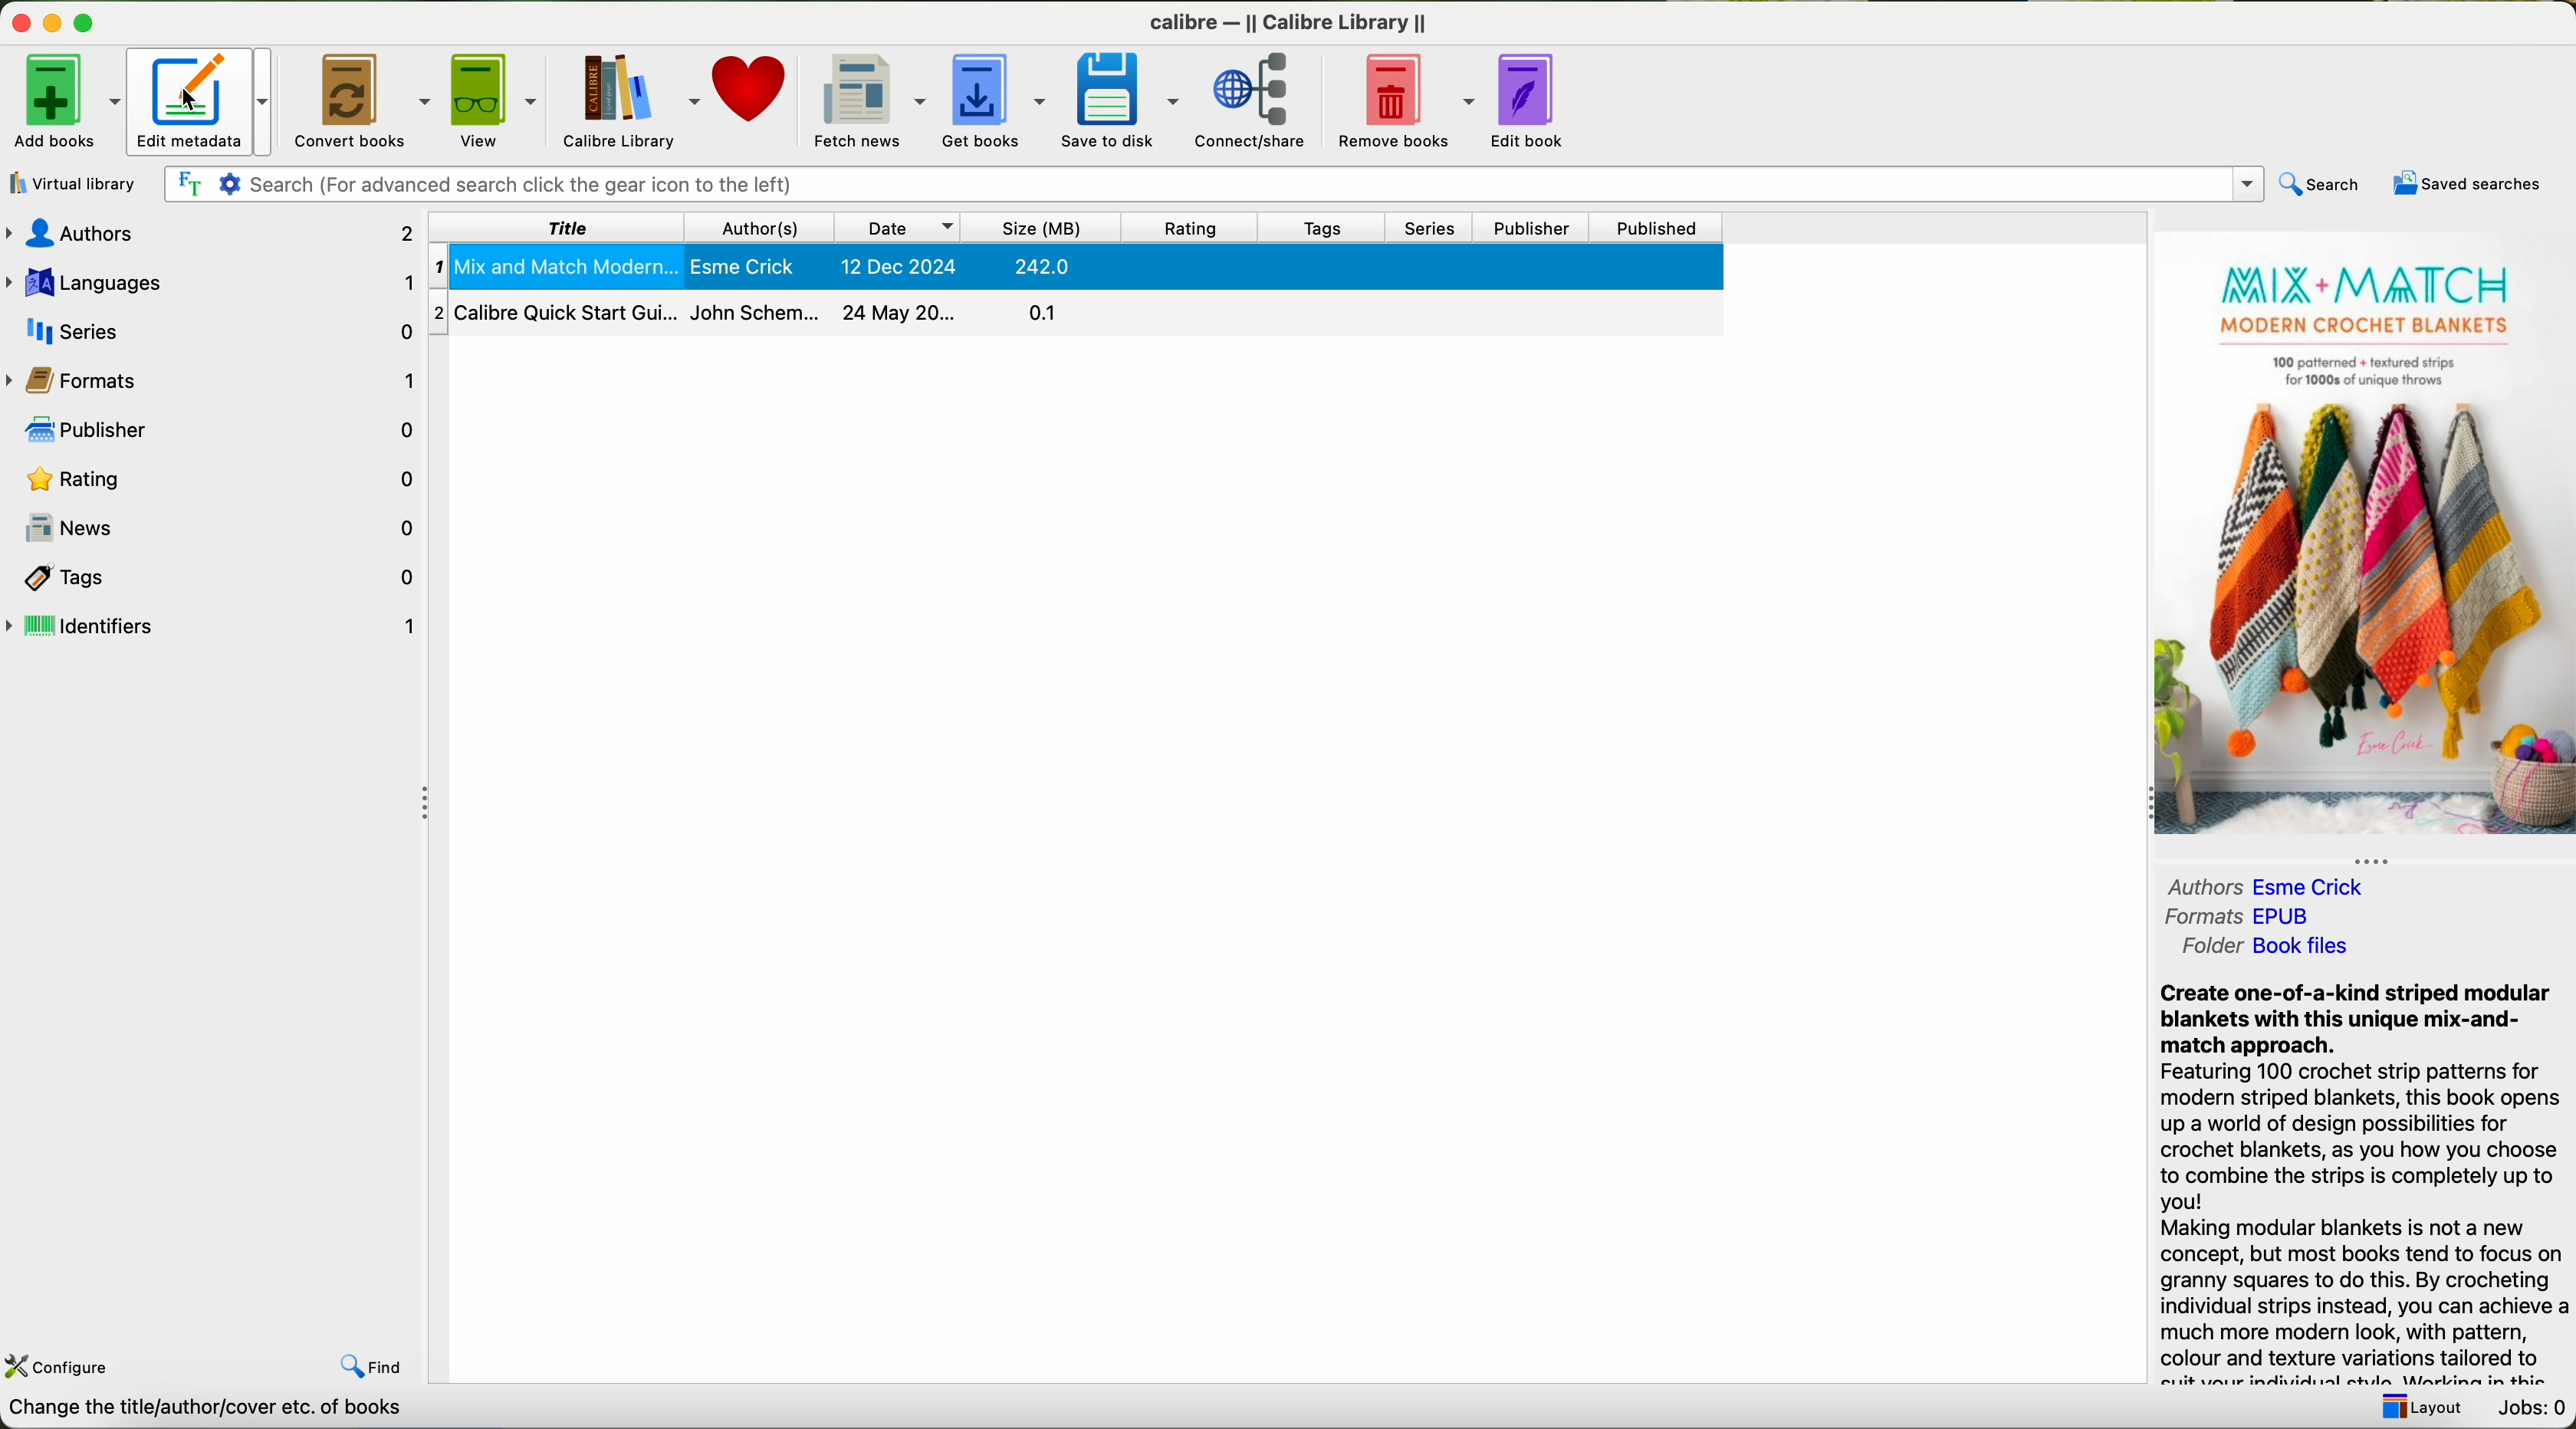 The height and width of the screenshot is (1429, 2576). What do you see at coordinates (378, 1368) in the screenshot?
I see `find` at bounding box center [378, 1368].